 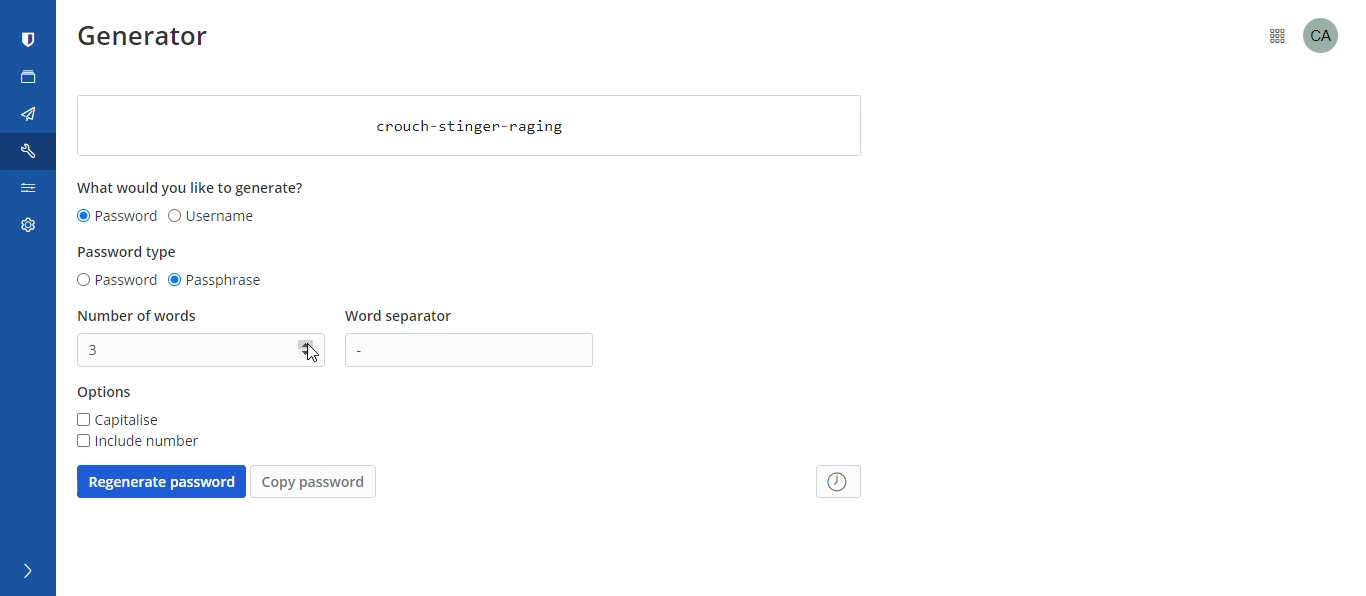 What do you see at coordinates (309, 350) in the screenshot?
I see `increment or decrement number of words` at bounding box center [309, 350].